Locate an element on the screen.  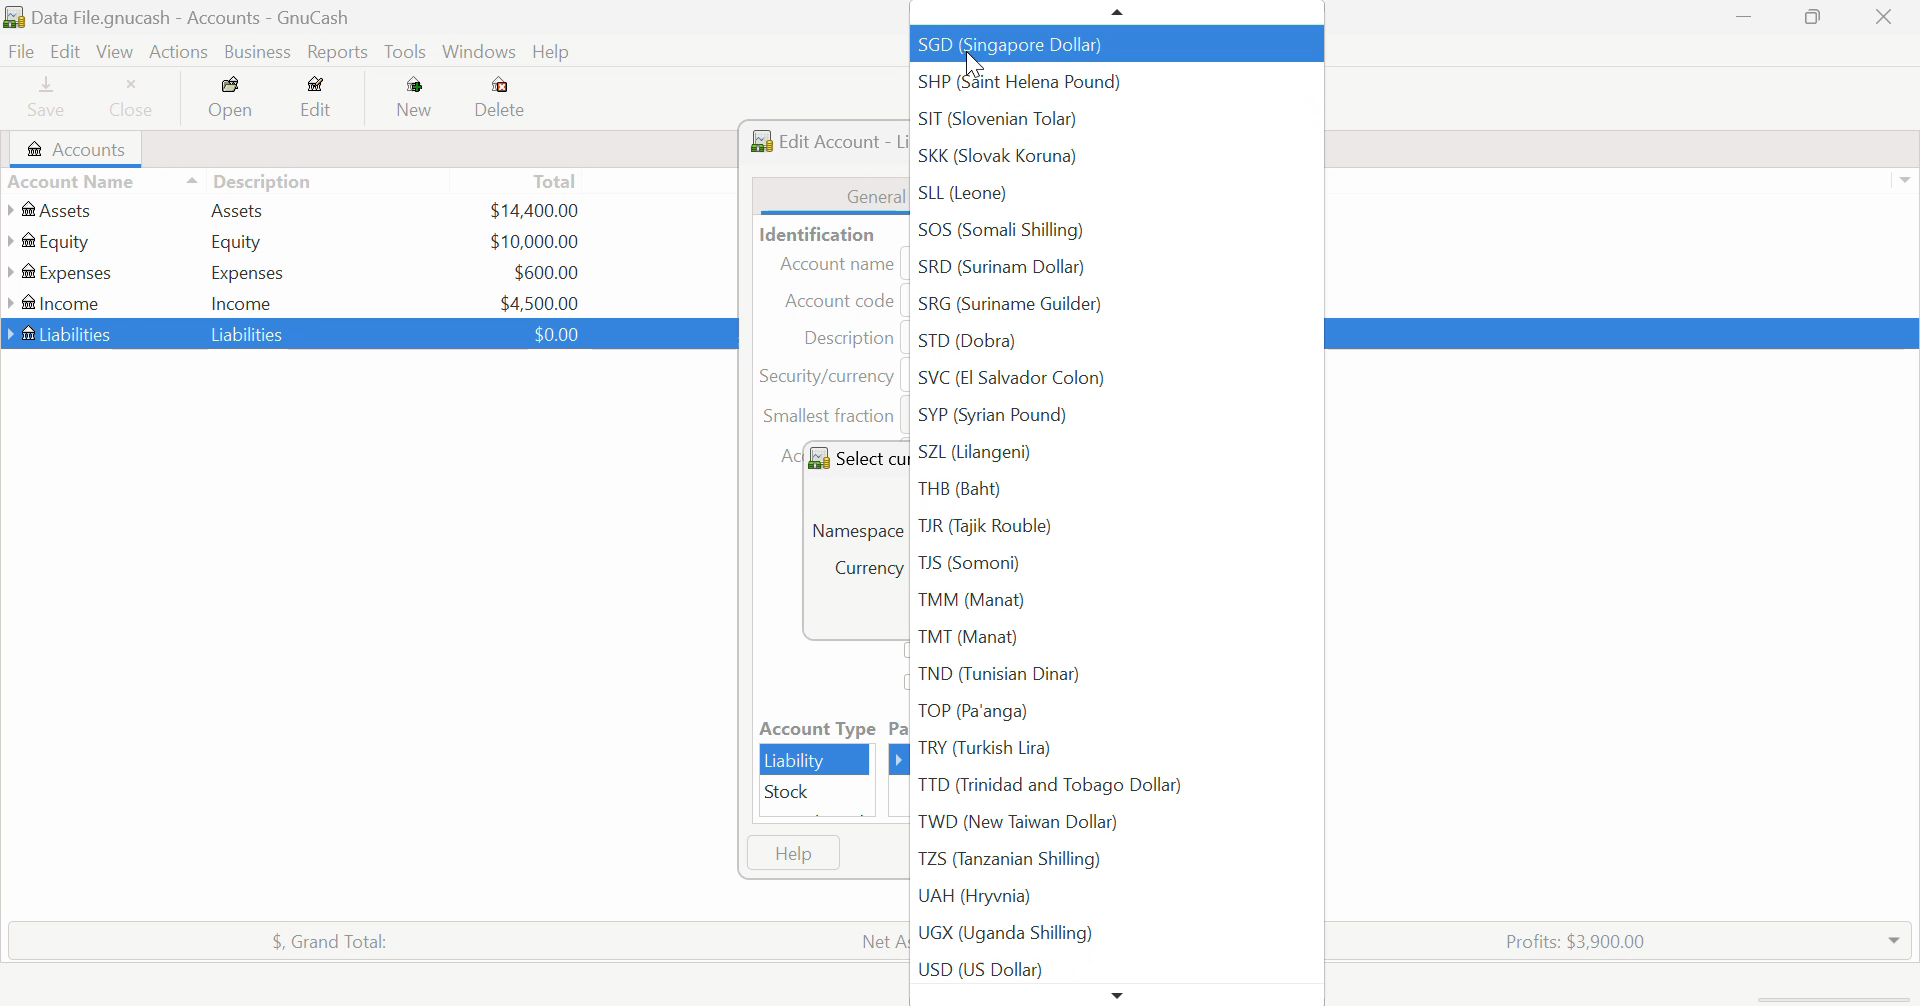
New is located at coordinates (416, 101).